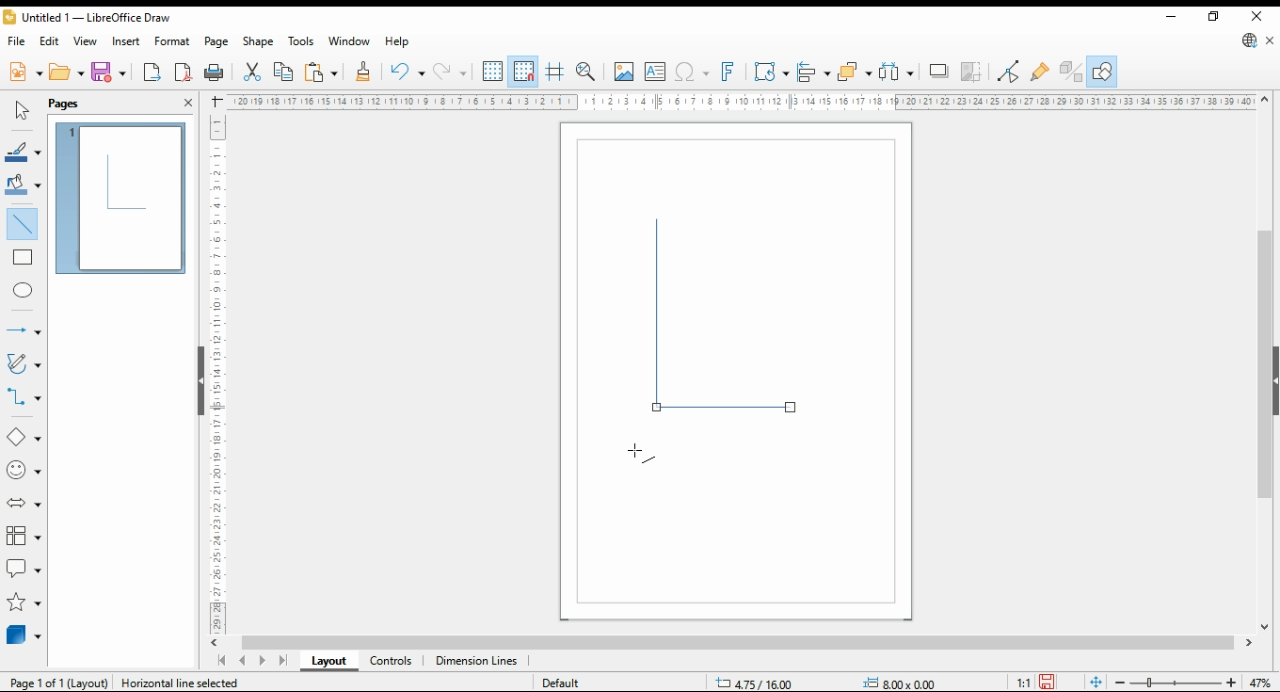 This screenshot has height=692, width=1280. What do you see at coordinates (648, 454) in the screenshot?
I see `mouse pointer` at bounding box center [648, 454].